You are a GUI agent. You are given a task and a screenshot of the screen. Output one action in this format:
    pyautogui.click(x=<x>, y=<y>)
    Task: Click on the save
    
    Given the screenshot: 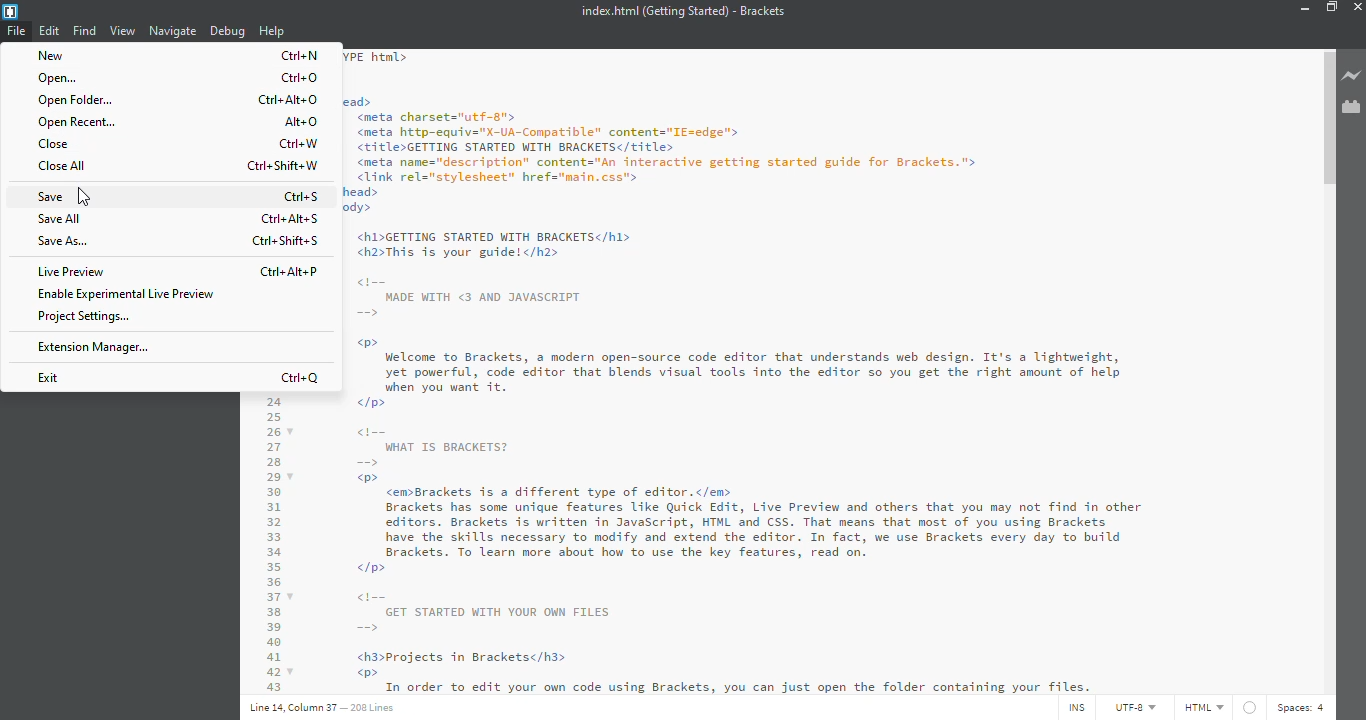 What is the action you would take?
    pyautogui.click(x=58, y=197)
    